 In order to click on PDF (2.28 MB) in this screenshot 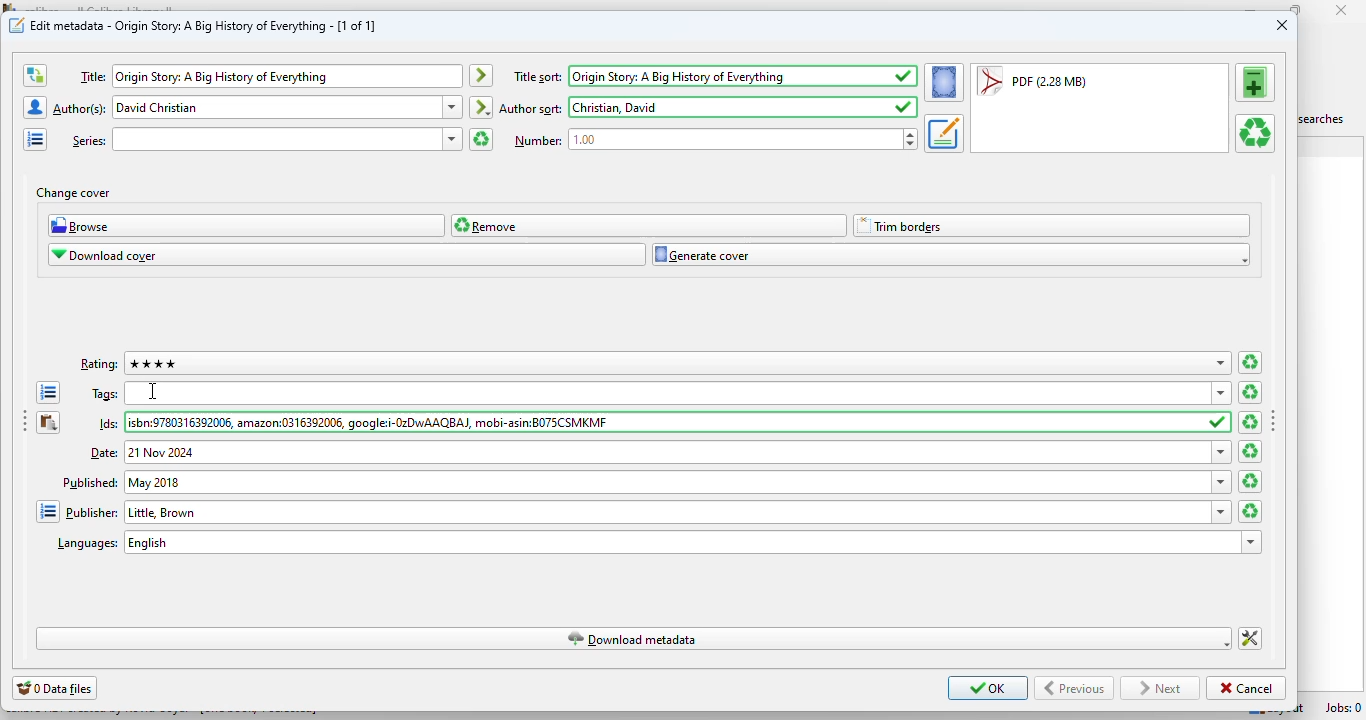, I will do `click(1032, 82)`.